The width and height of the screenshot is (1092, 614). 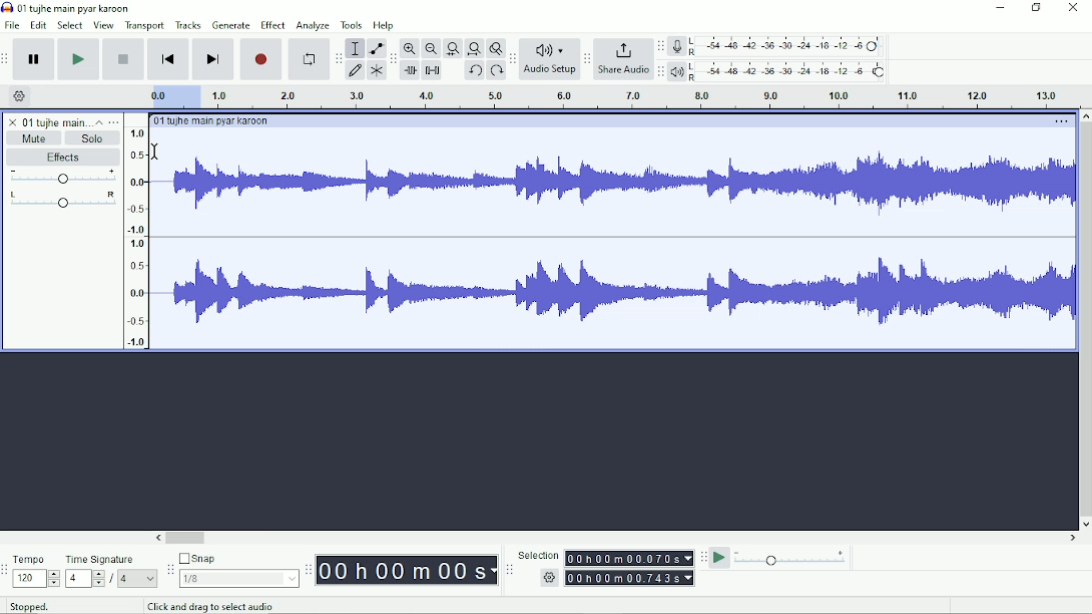 What do you see at coordinates (356, 71) in the screenshot?
I see `Draw tool` at bounding box center [356, 71].